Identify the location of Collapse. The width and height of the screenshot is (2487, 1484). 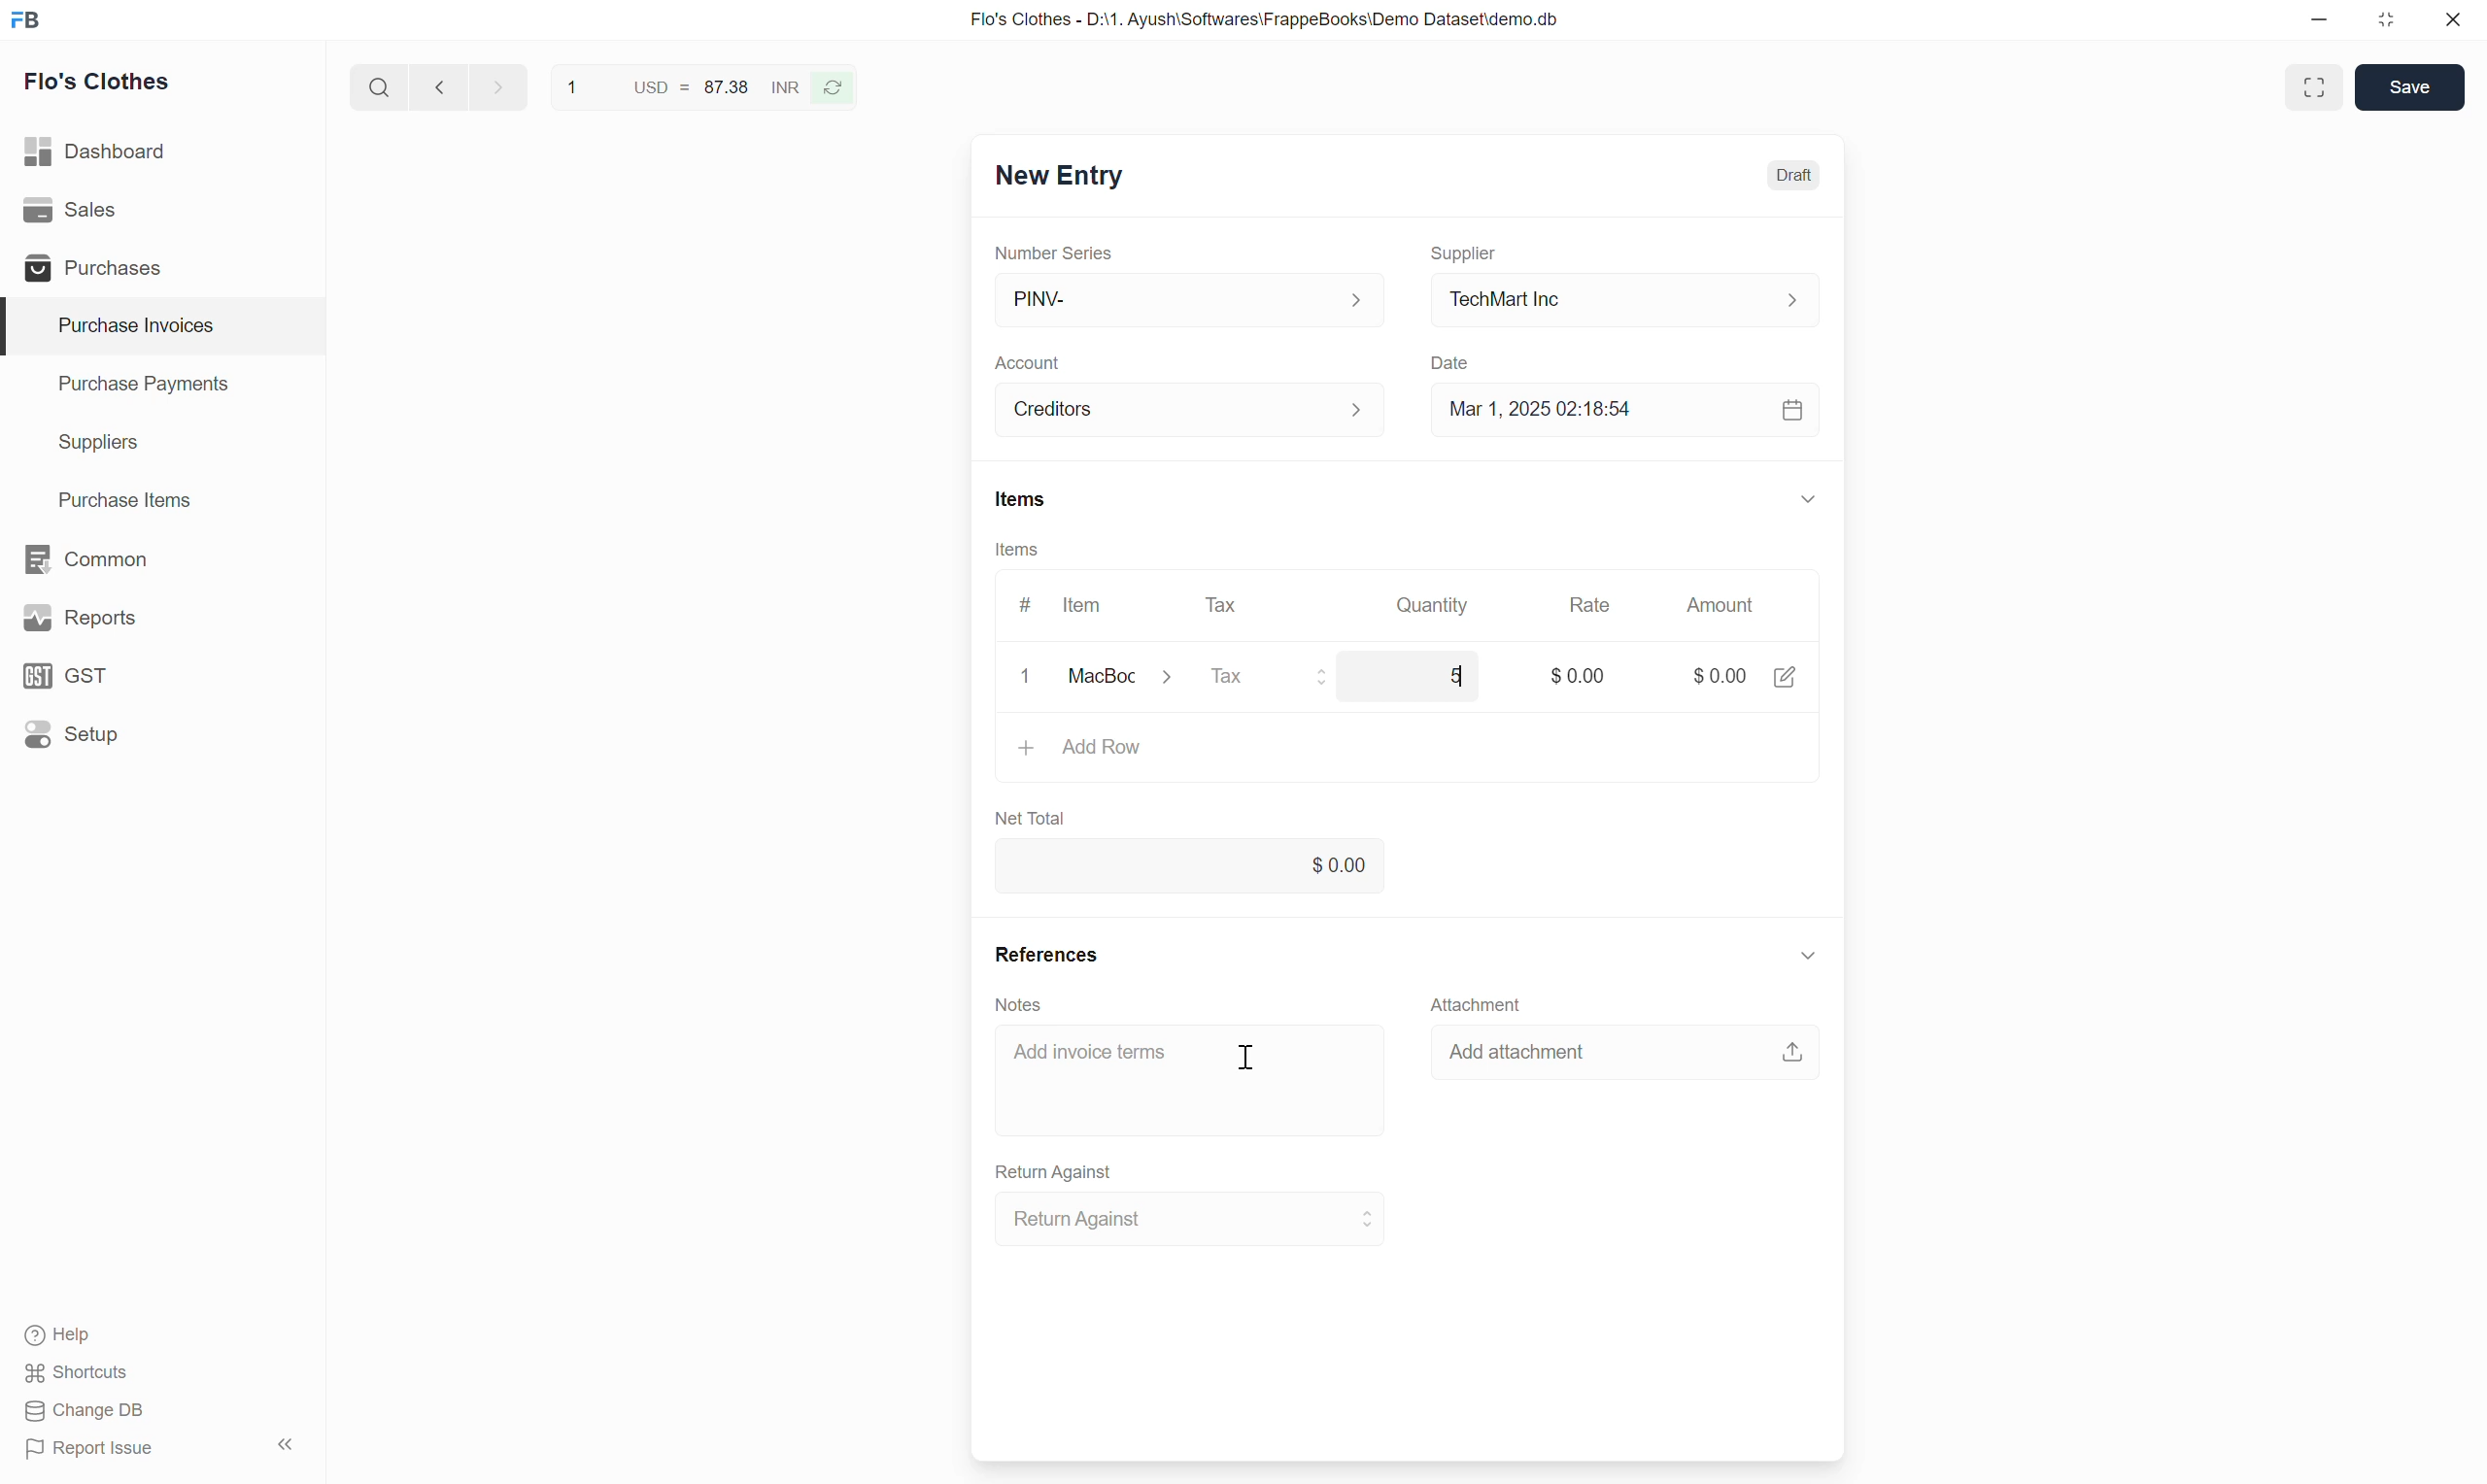
(1808, 955).